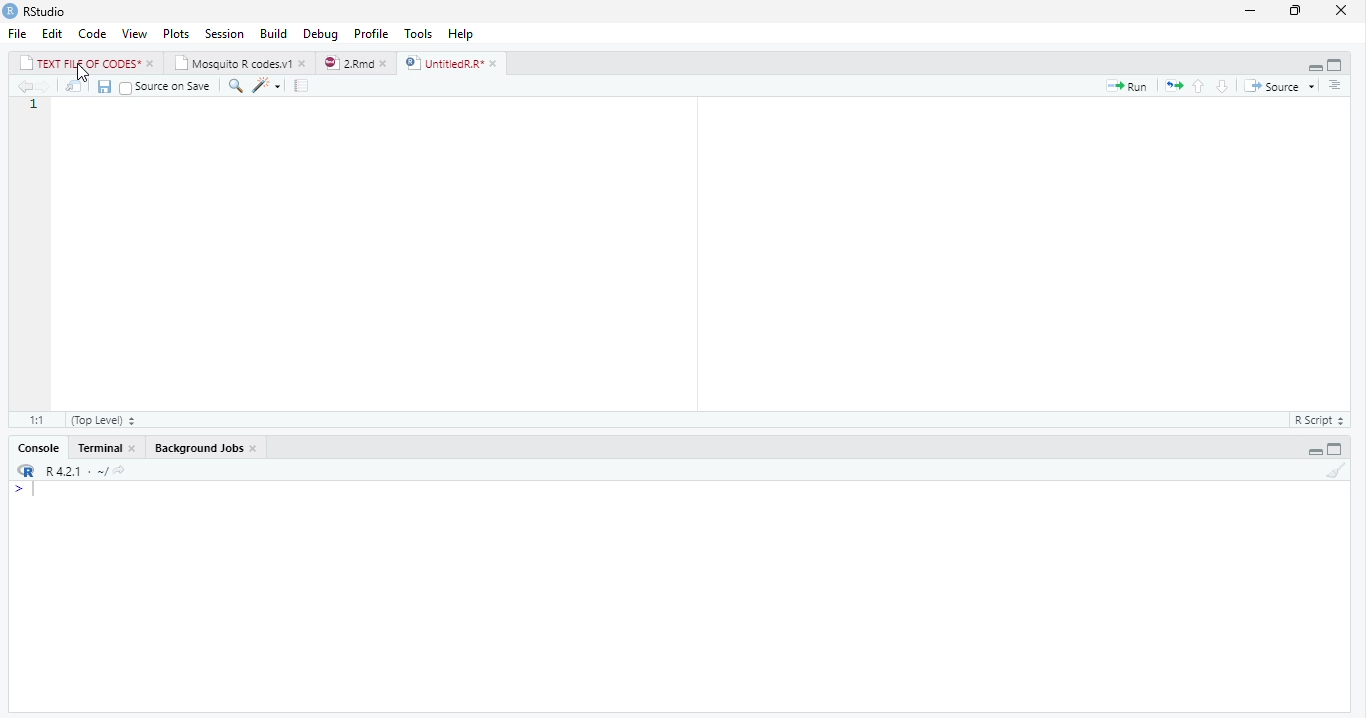 Image resolution: width=1366 pixels, height=718 pixels. I want to click on icon, so click(24, 472).